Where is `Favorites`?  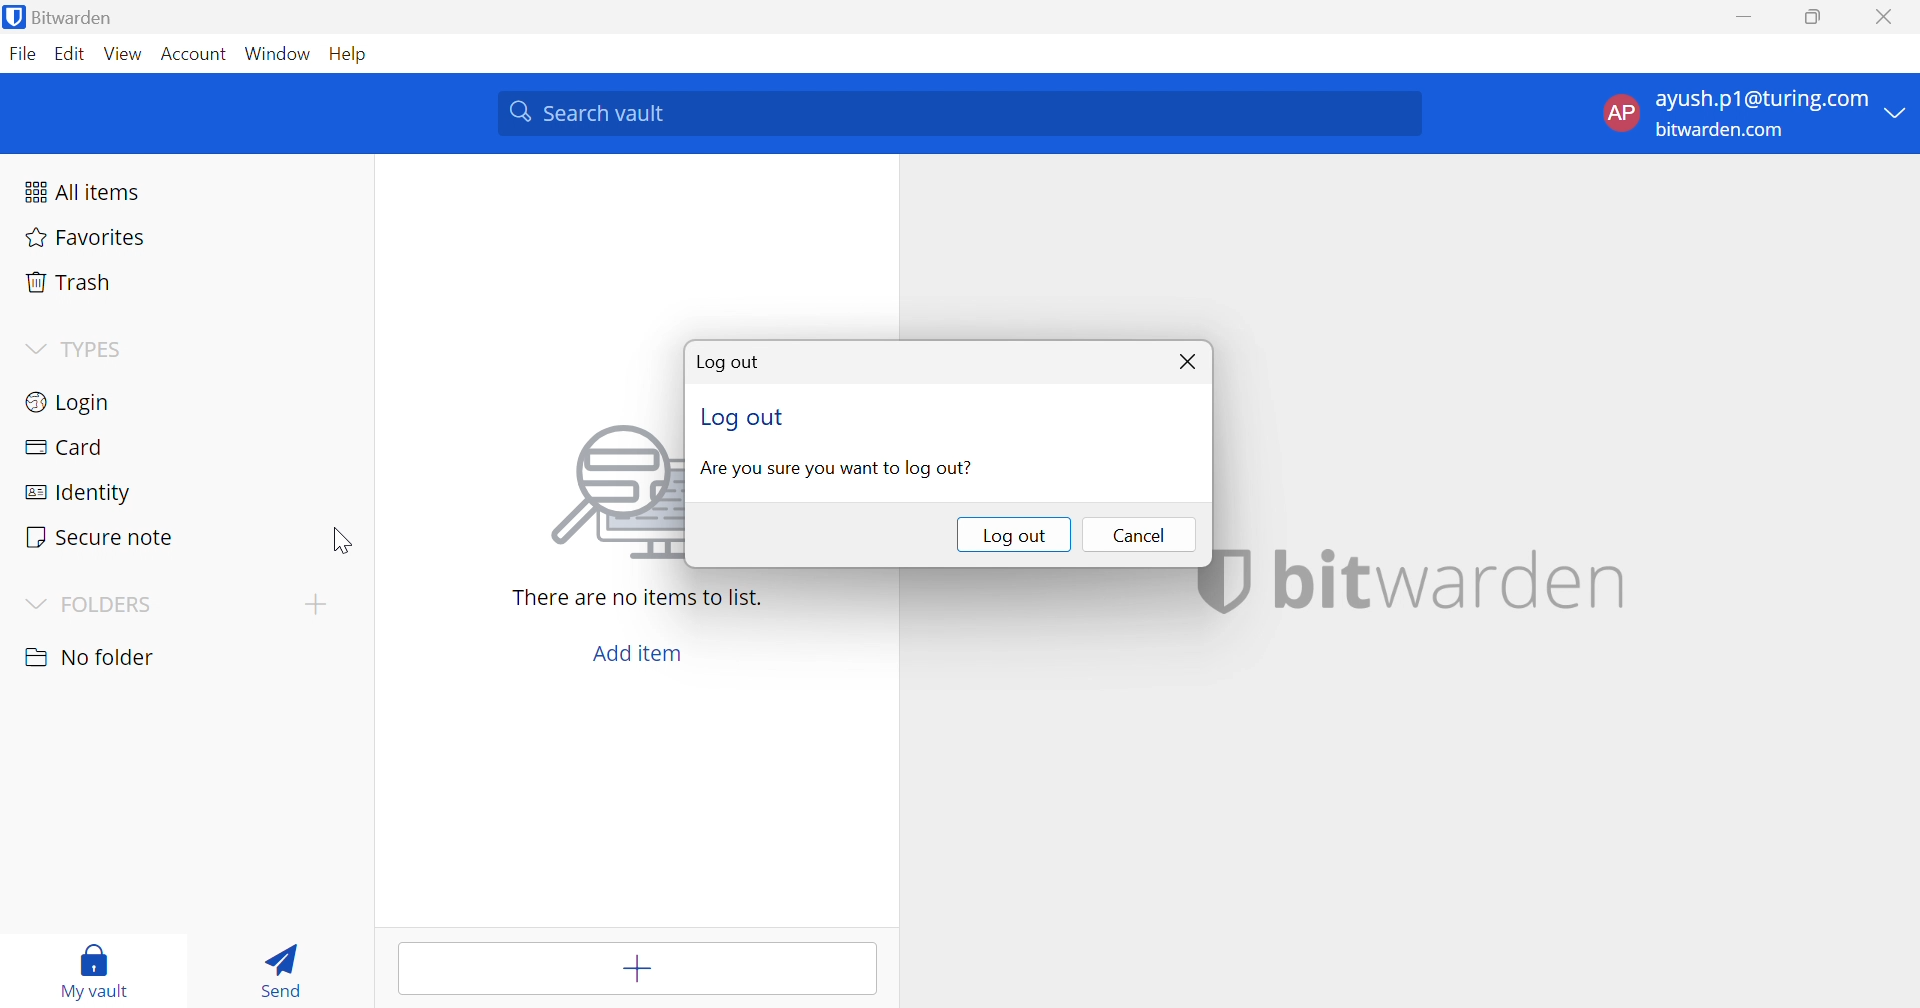
Favorites is located at coordinates (82, 240).